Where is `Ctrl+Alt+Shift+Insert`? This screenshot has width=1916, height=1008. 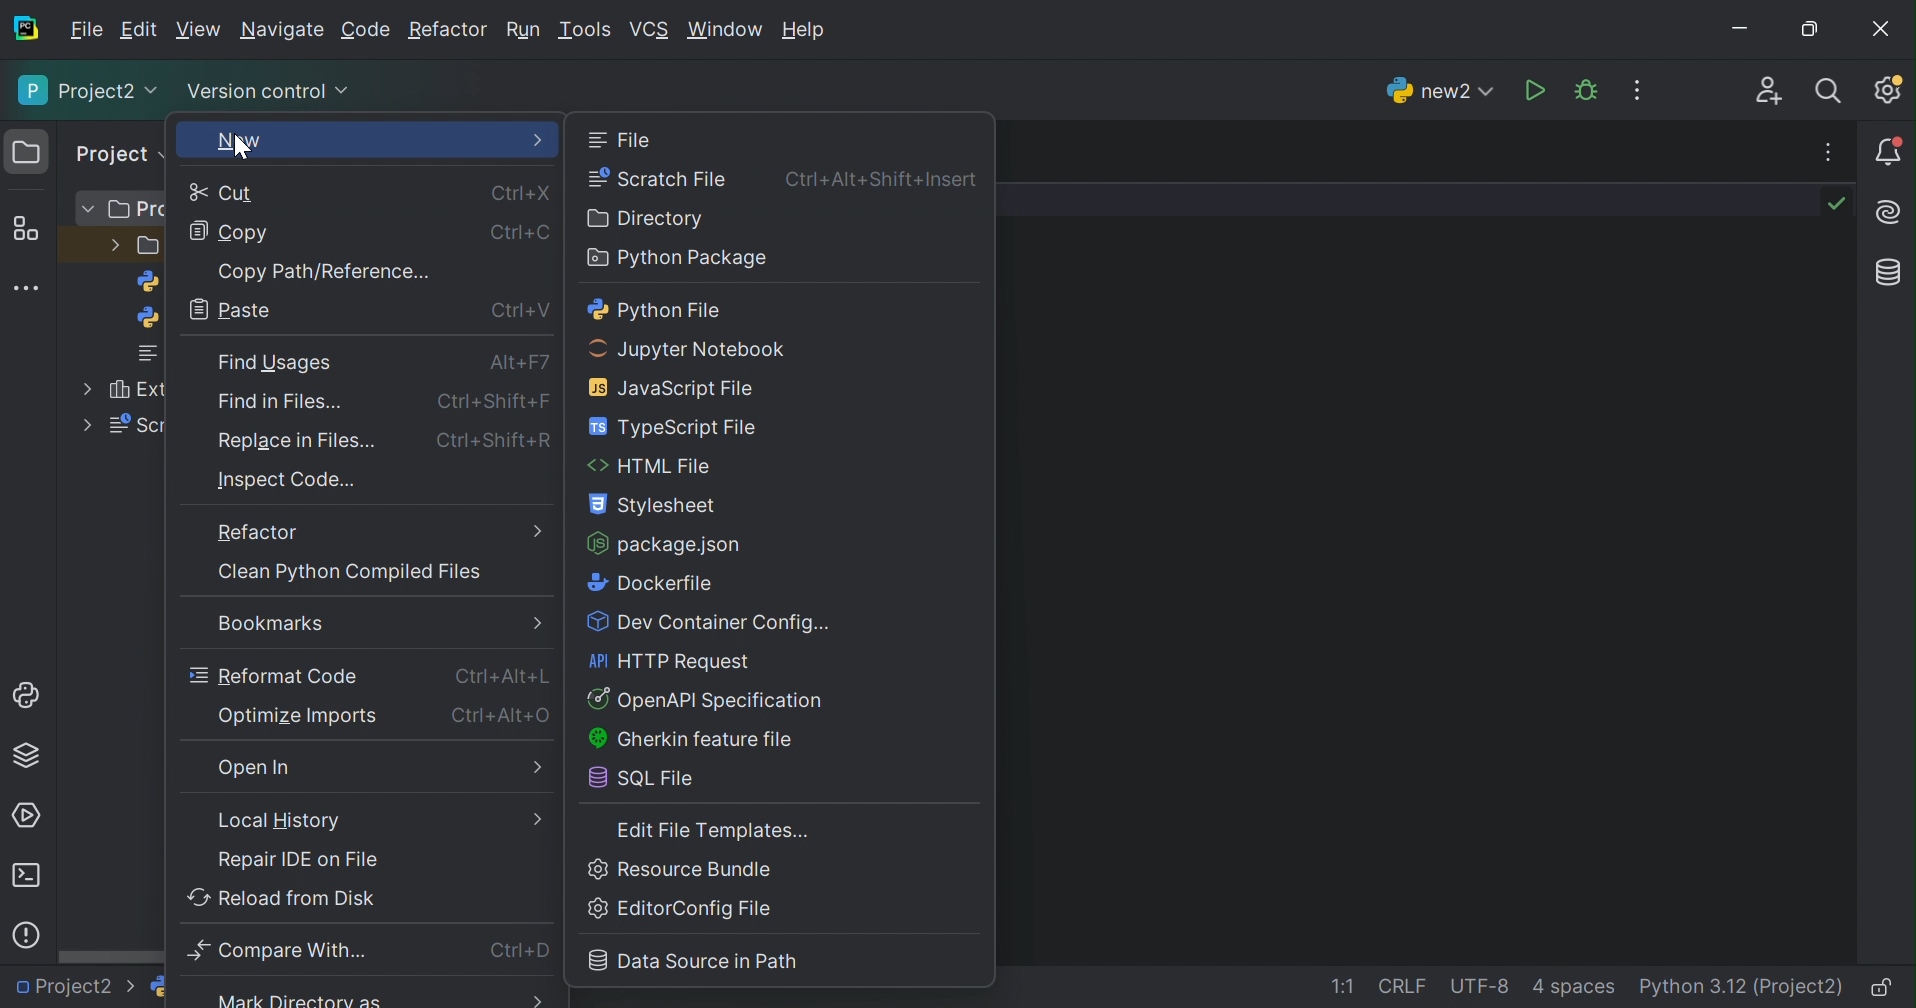 Ctrl+Alt+Shift+Insert is located at coordinates (882, 179).